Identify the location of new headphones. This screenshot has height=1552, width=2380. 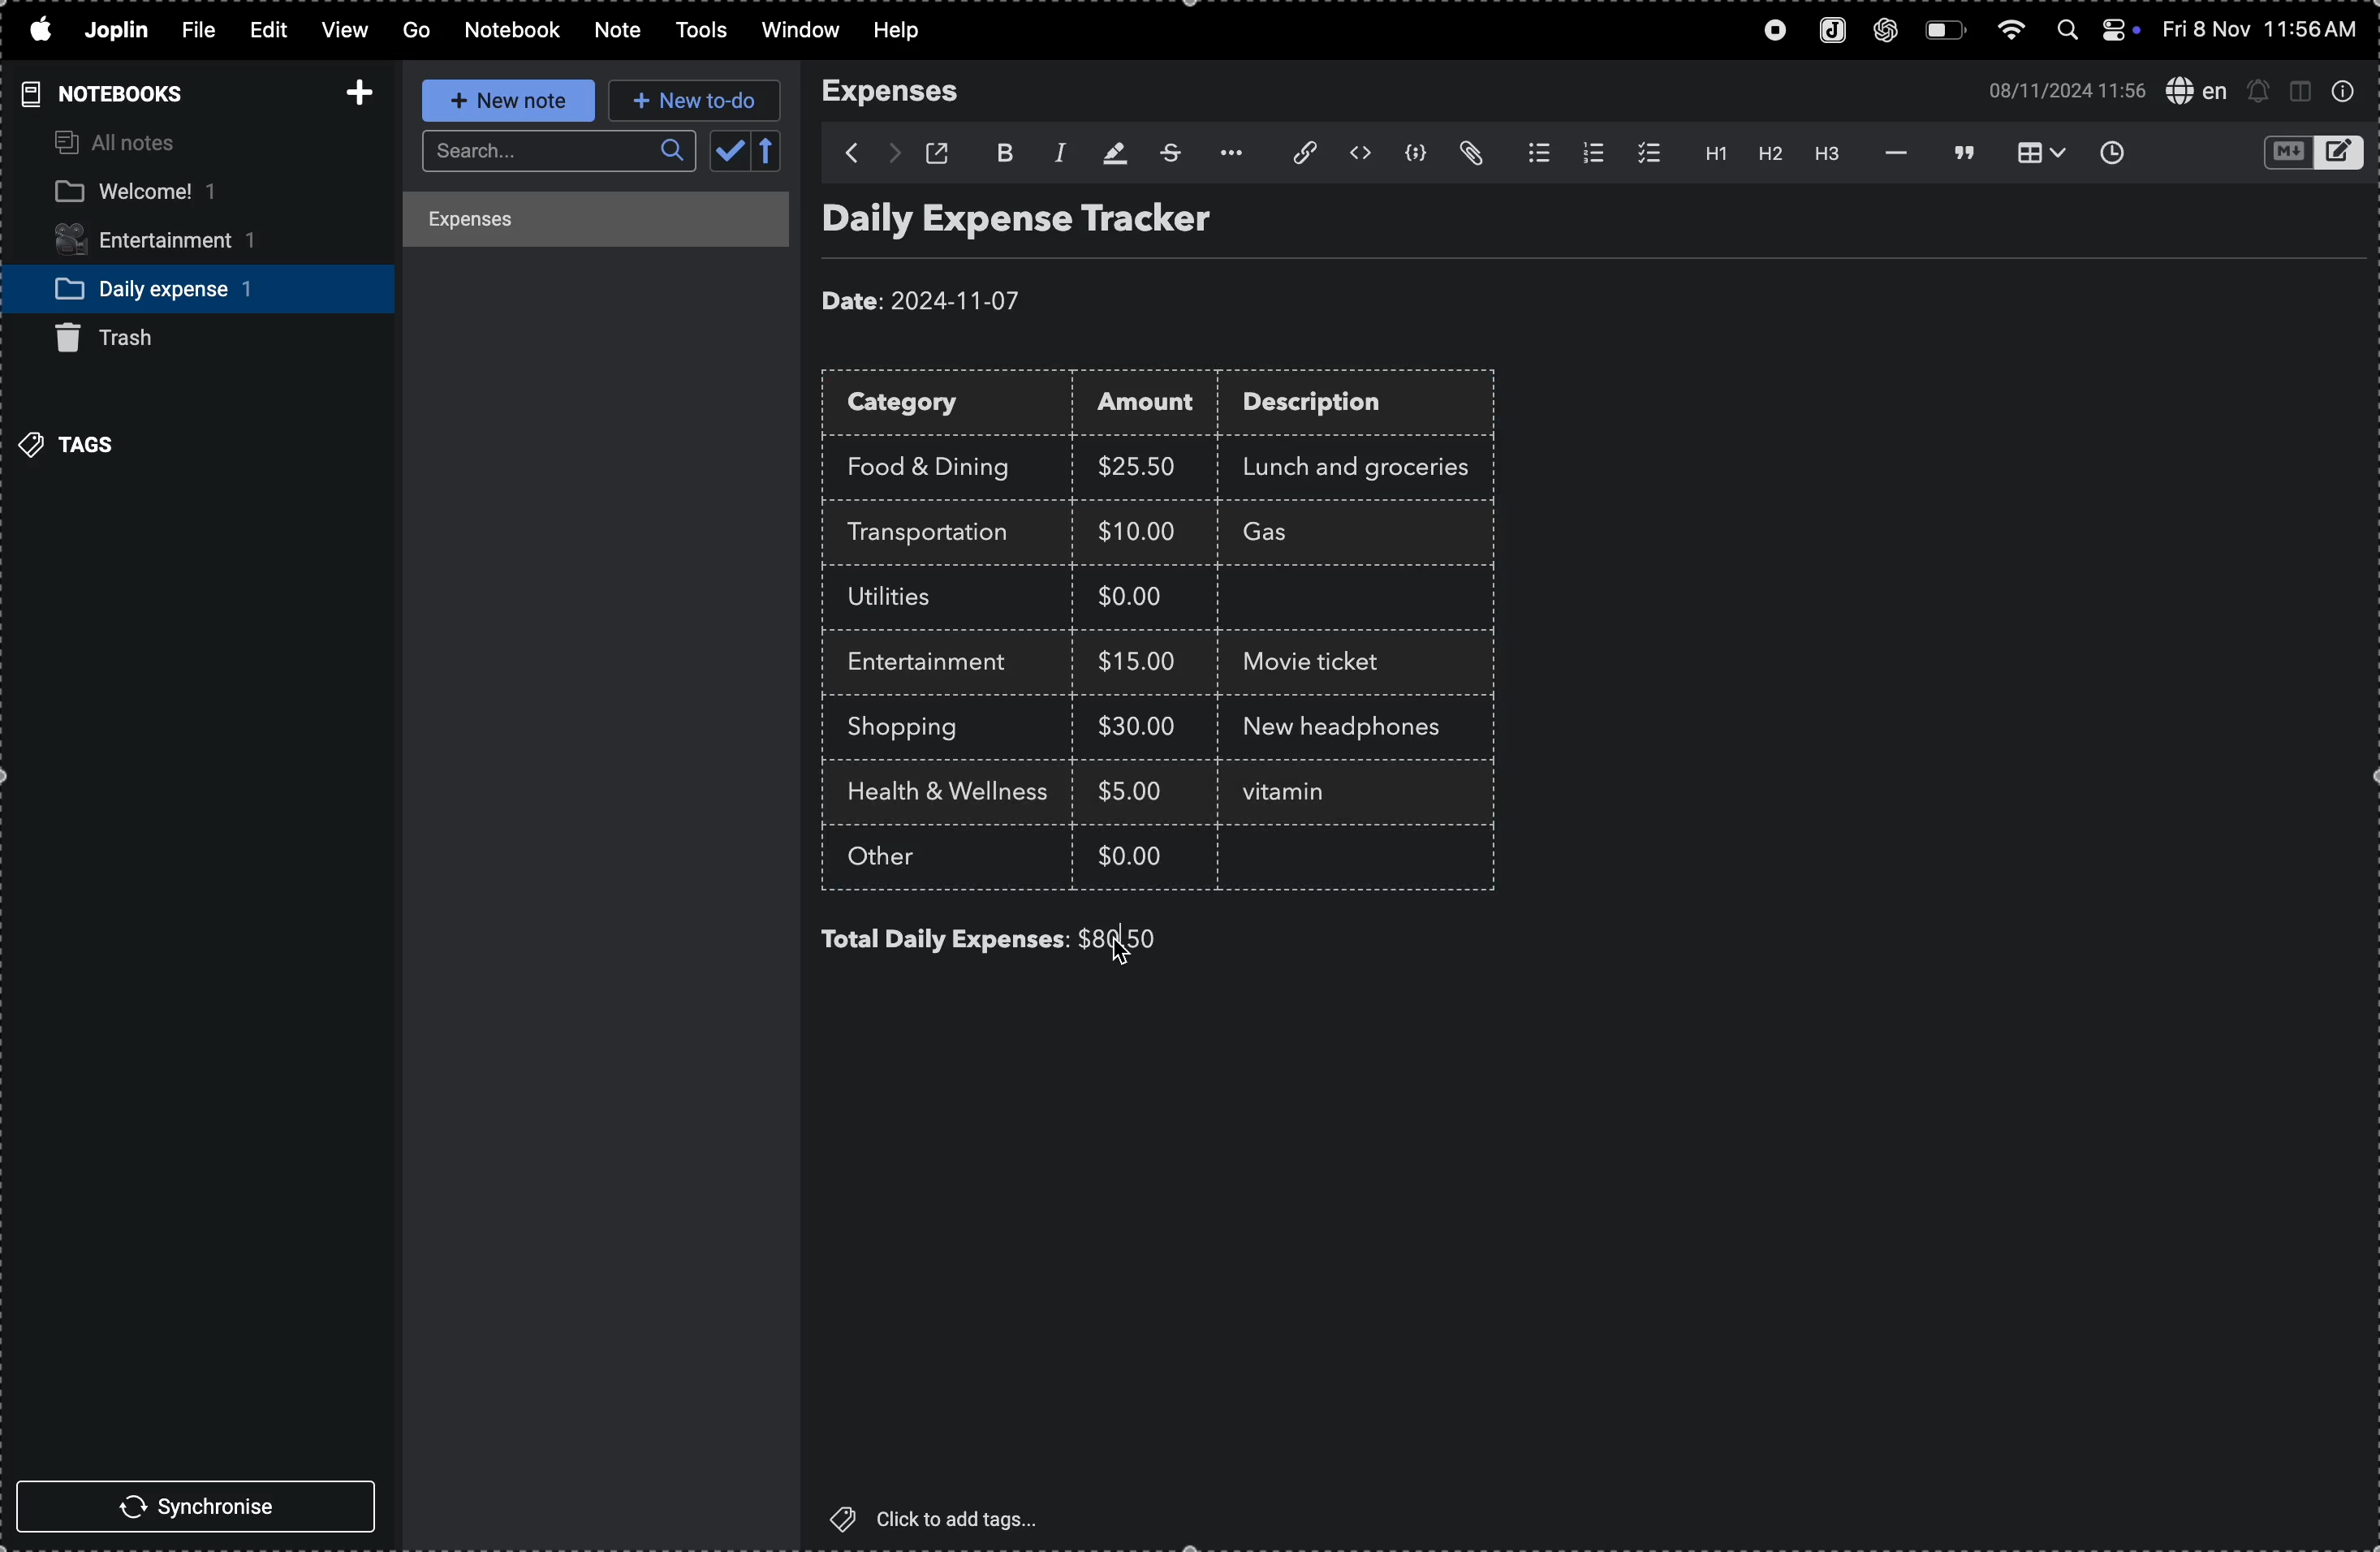
(1336, 725).